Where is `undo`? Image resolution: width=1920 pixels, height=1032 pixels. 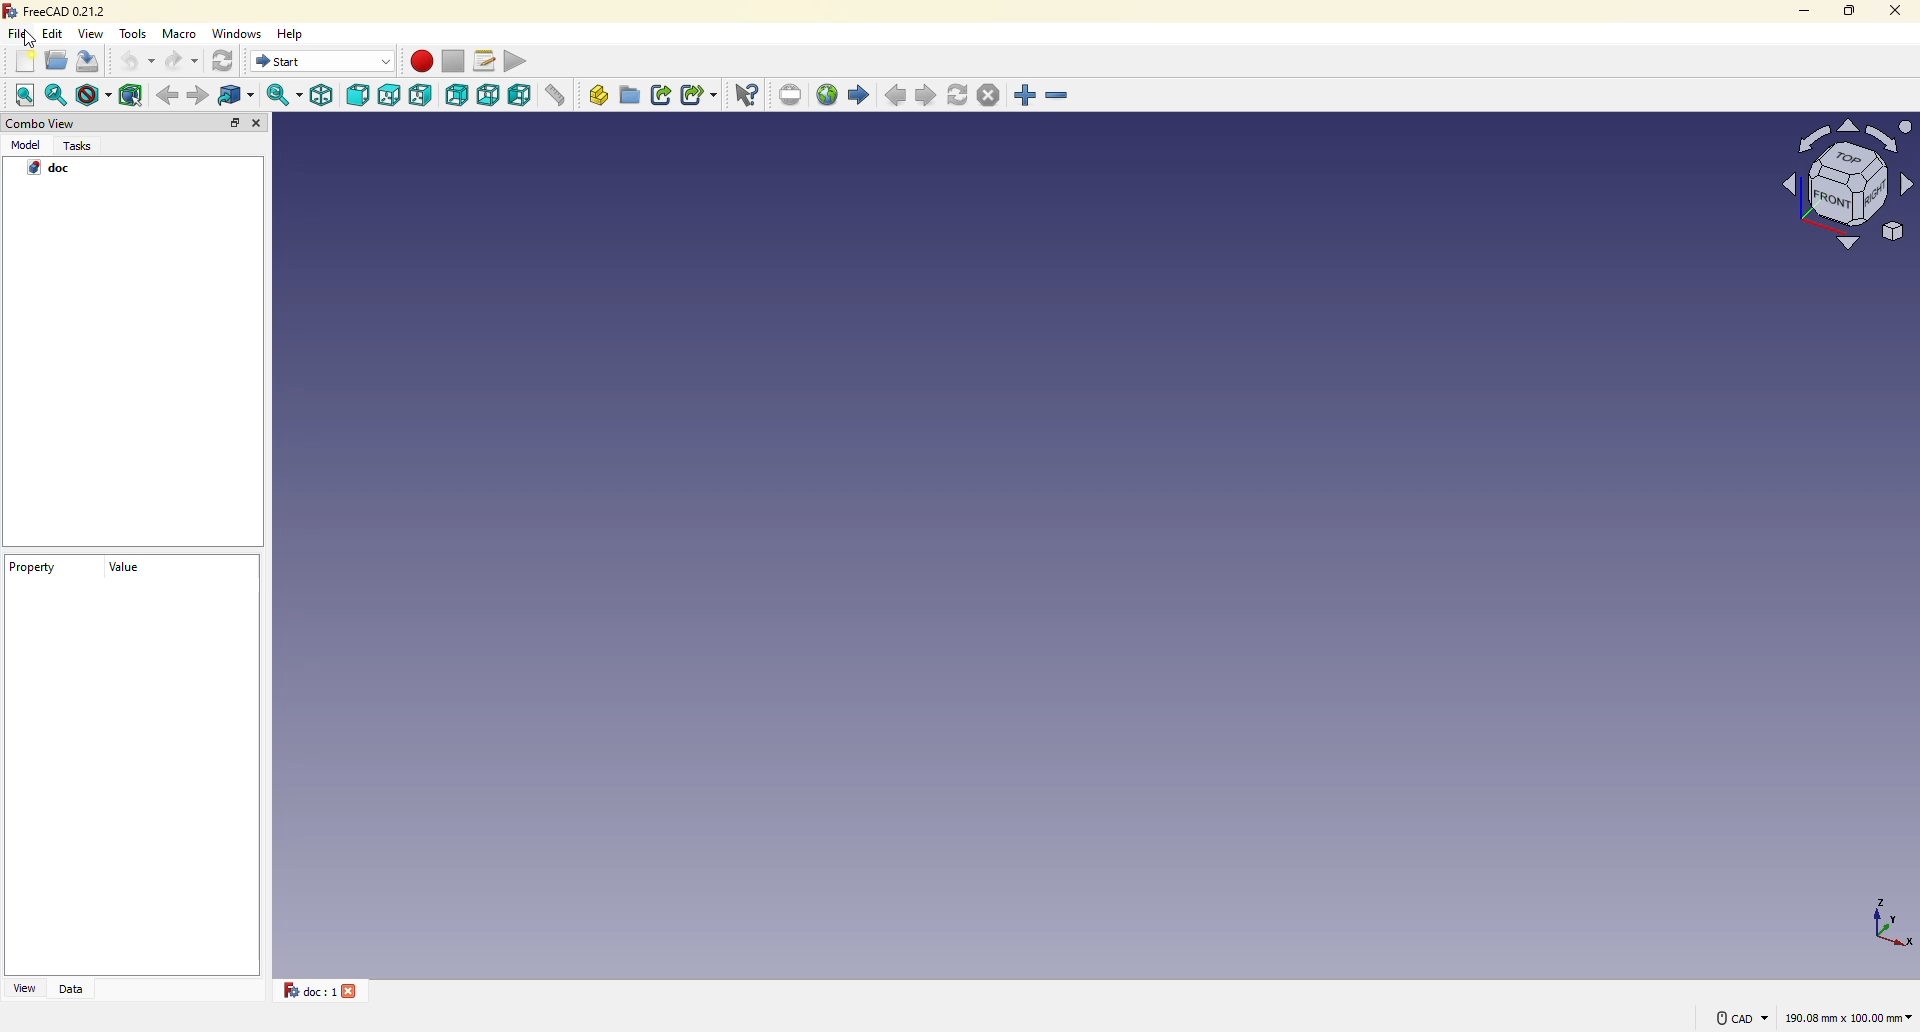 undo is located at coordinates (137, 62).